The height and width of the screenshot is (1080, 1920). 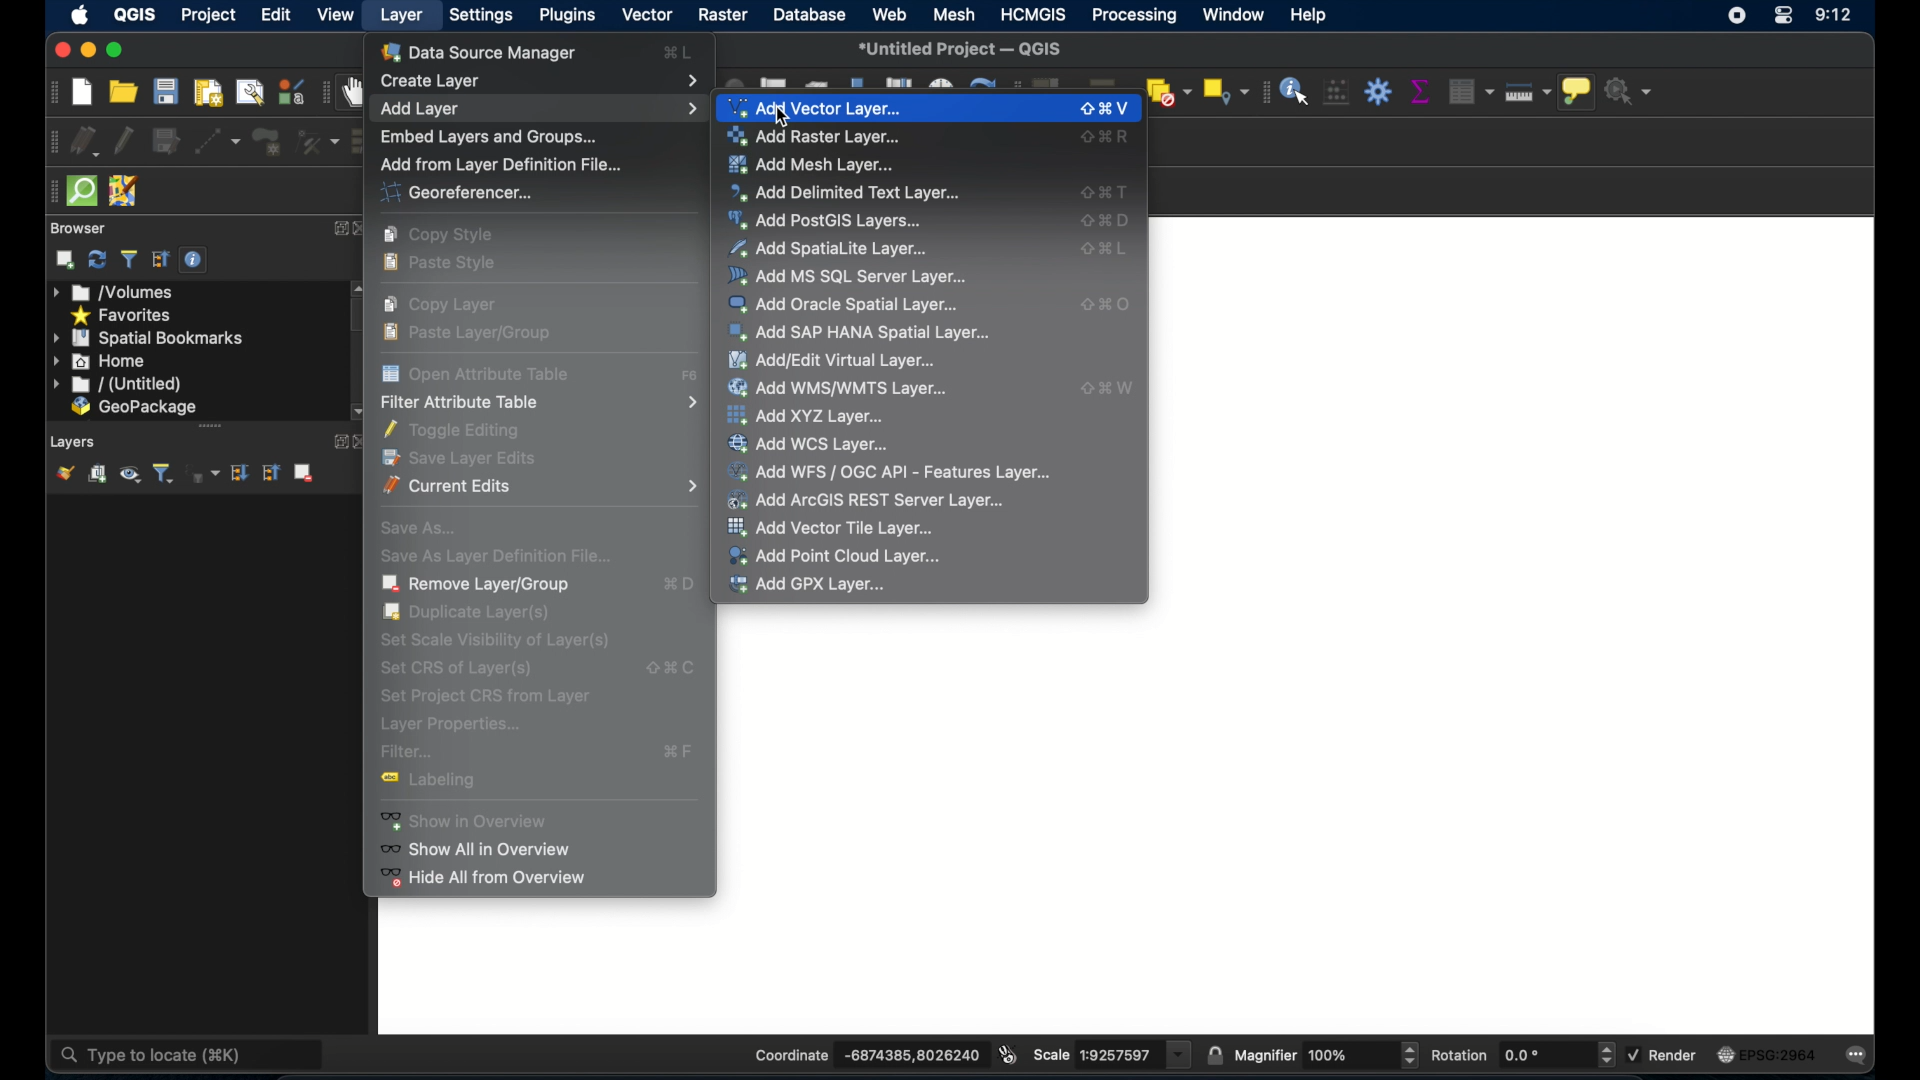 What do you see at coordinates (208, 476) in the screenshot?
I see `filter legend by expression` at bounding box center [208, 476].